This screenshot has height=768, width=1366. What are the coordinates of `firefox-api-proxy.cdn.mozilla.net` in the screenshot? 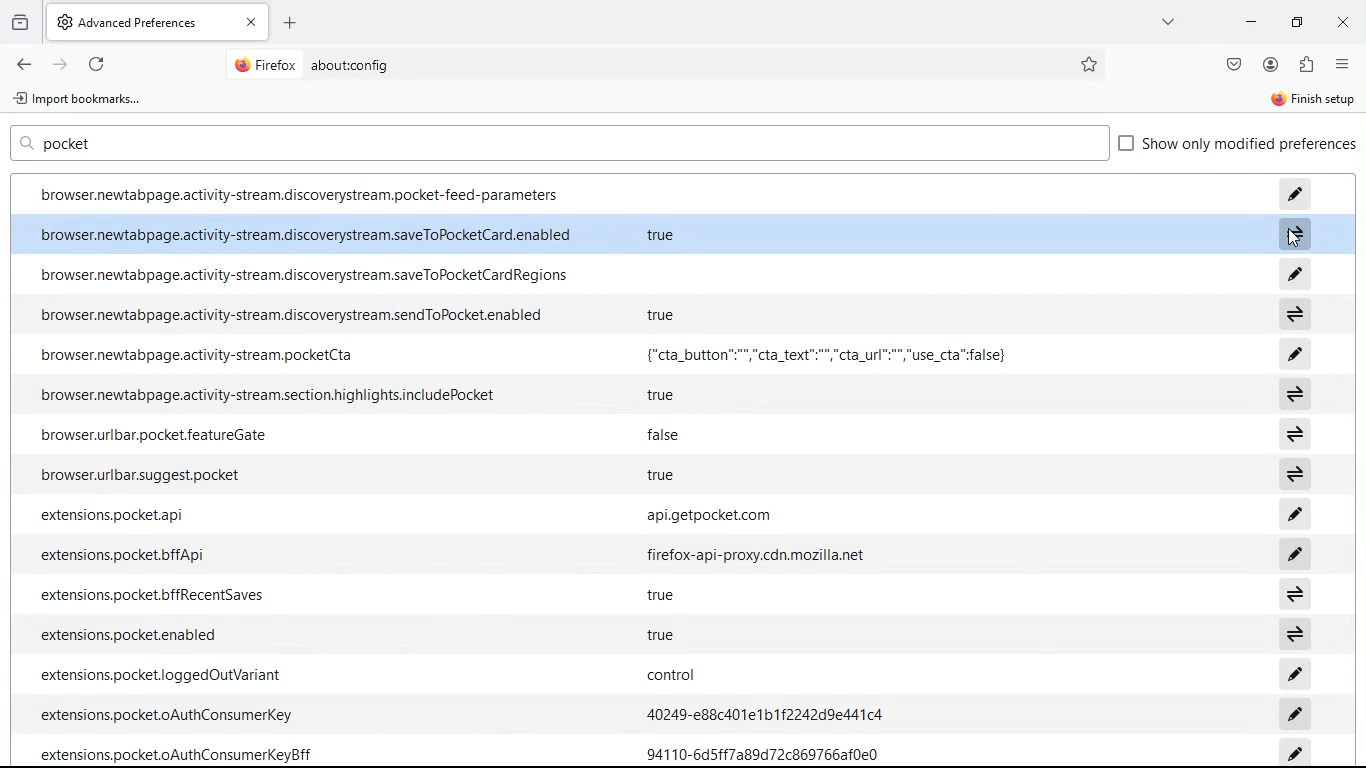 It's located at (761, 556).